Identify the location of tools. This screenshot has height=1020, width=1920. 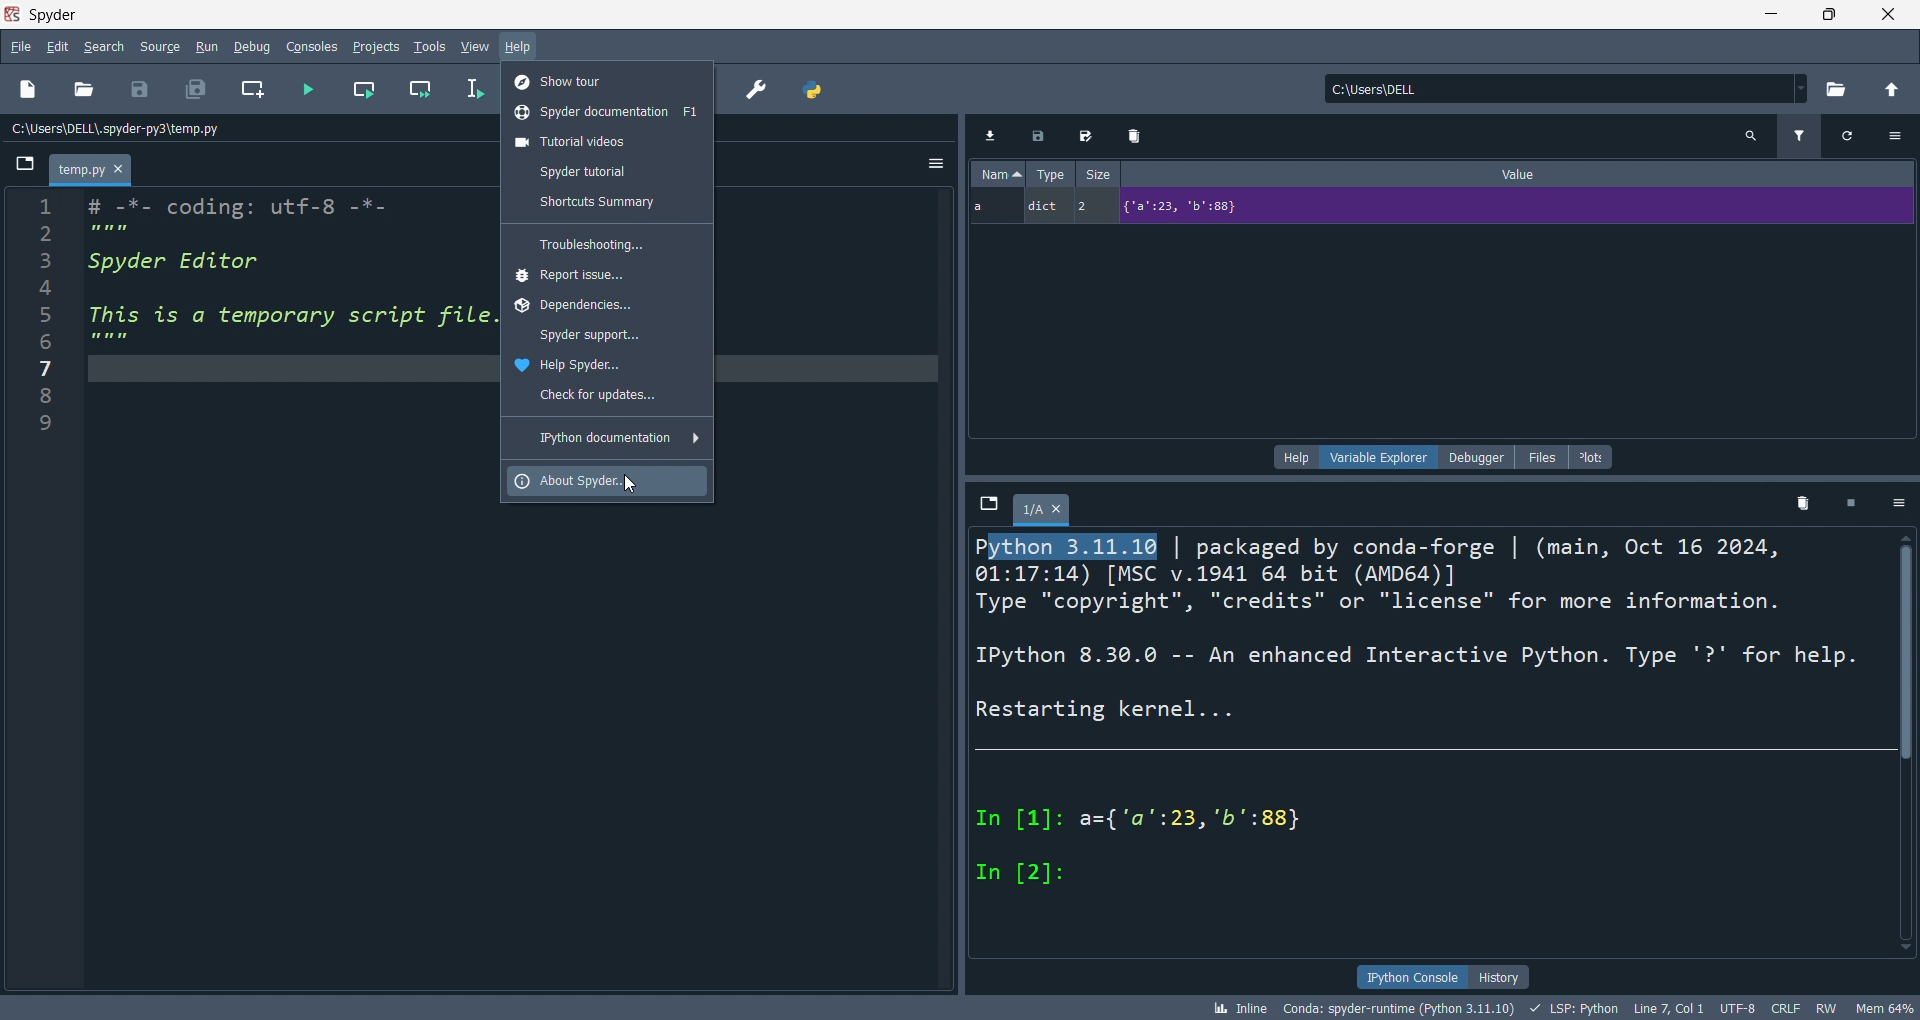
(431, 48).